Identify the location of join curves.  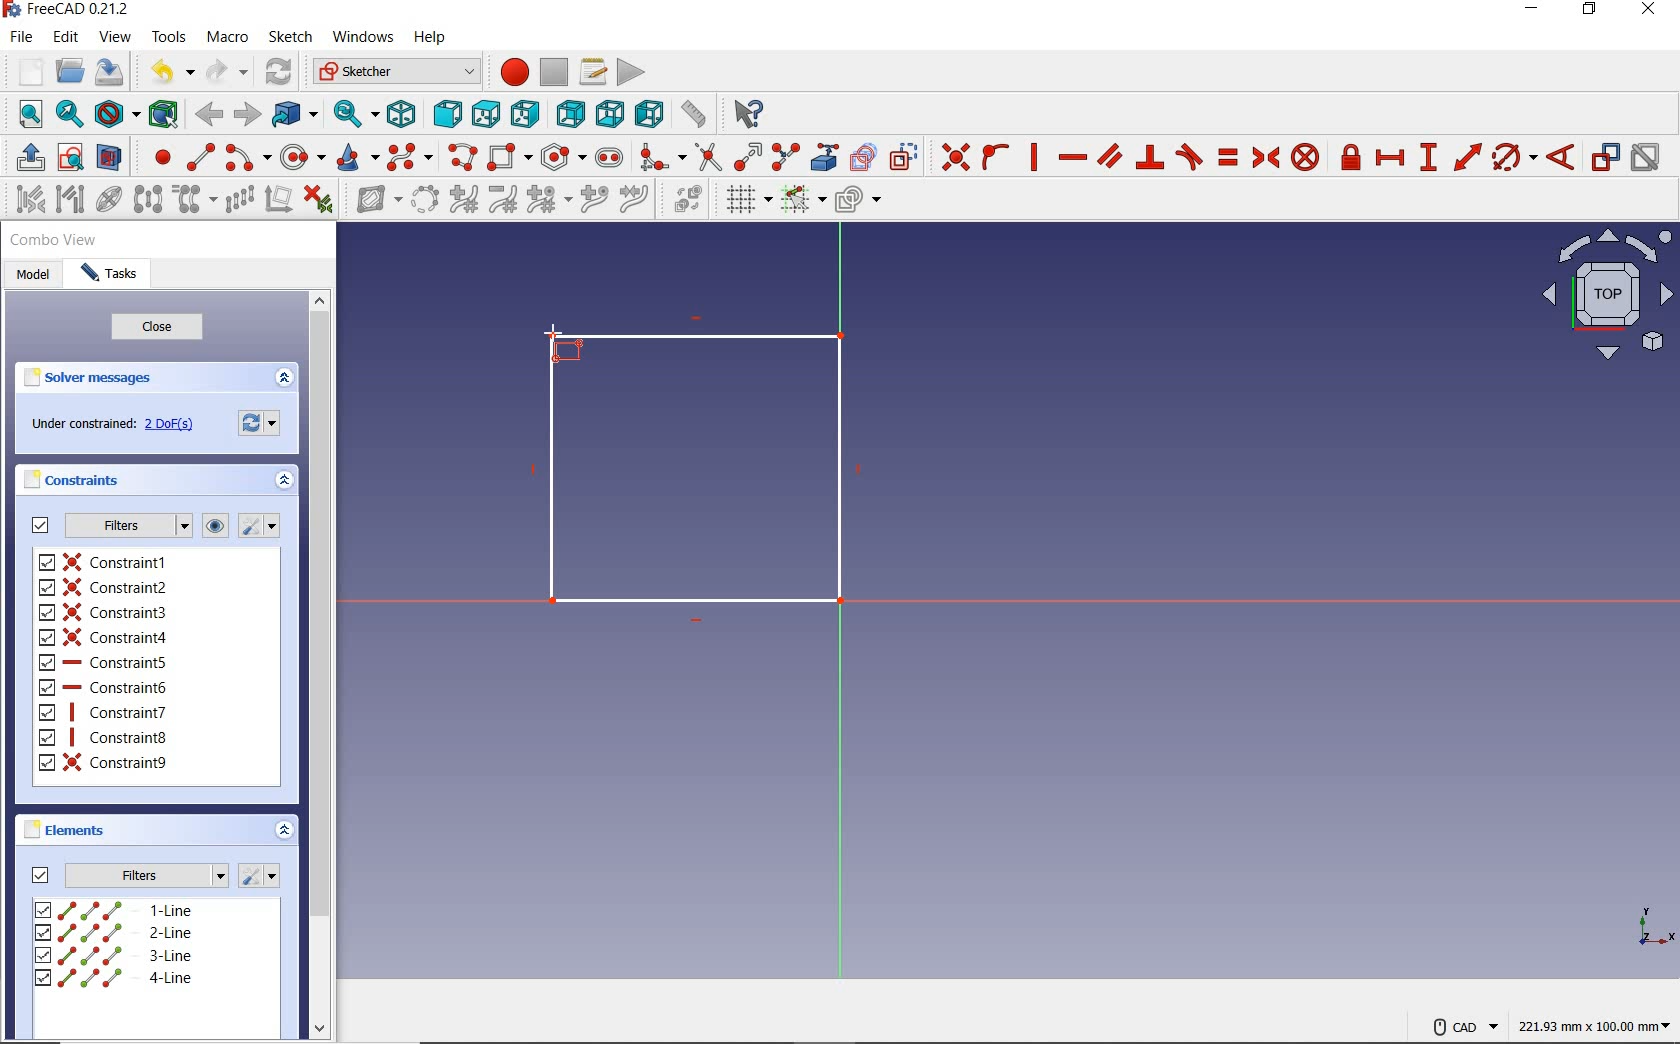
(636, 202).